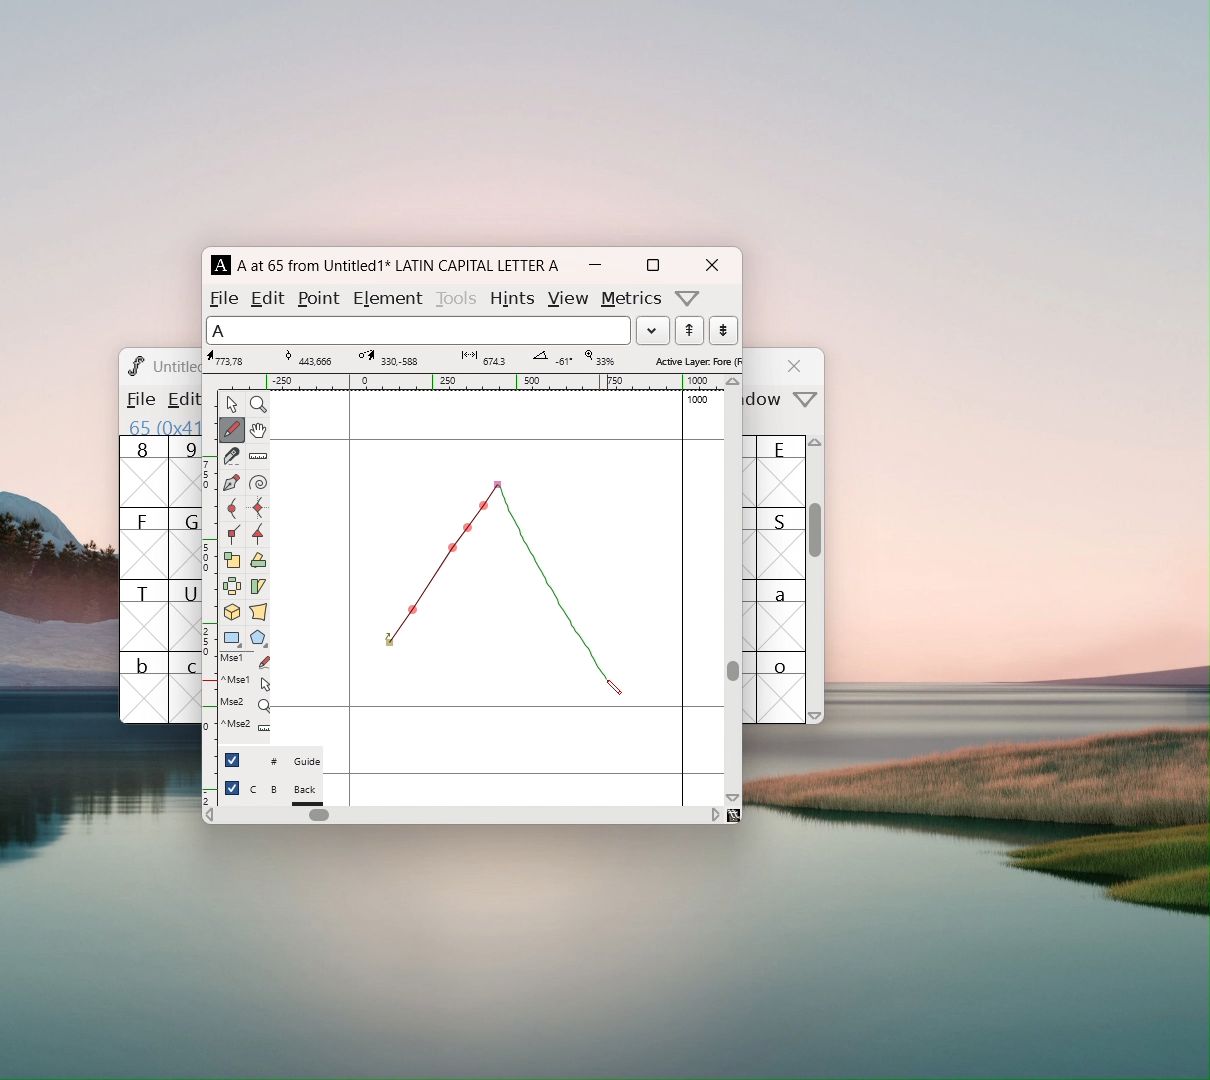 Image resolution: width=1210 pixels, height=1080 pixels. What do you see at coordinates (418, 329) in the screenshot?
I see `selected letter` at bounding box center [418, 329].